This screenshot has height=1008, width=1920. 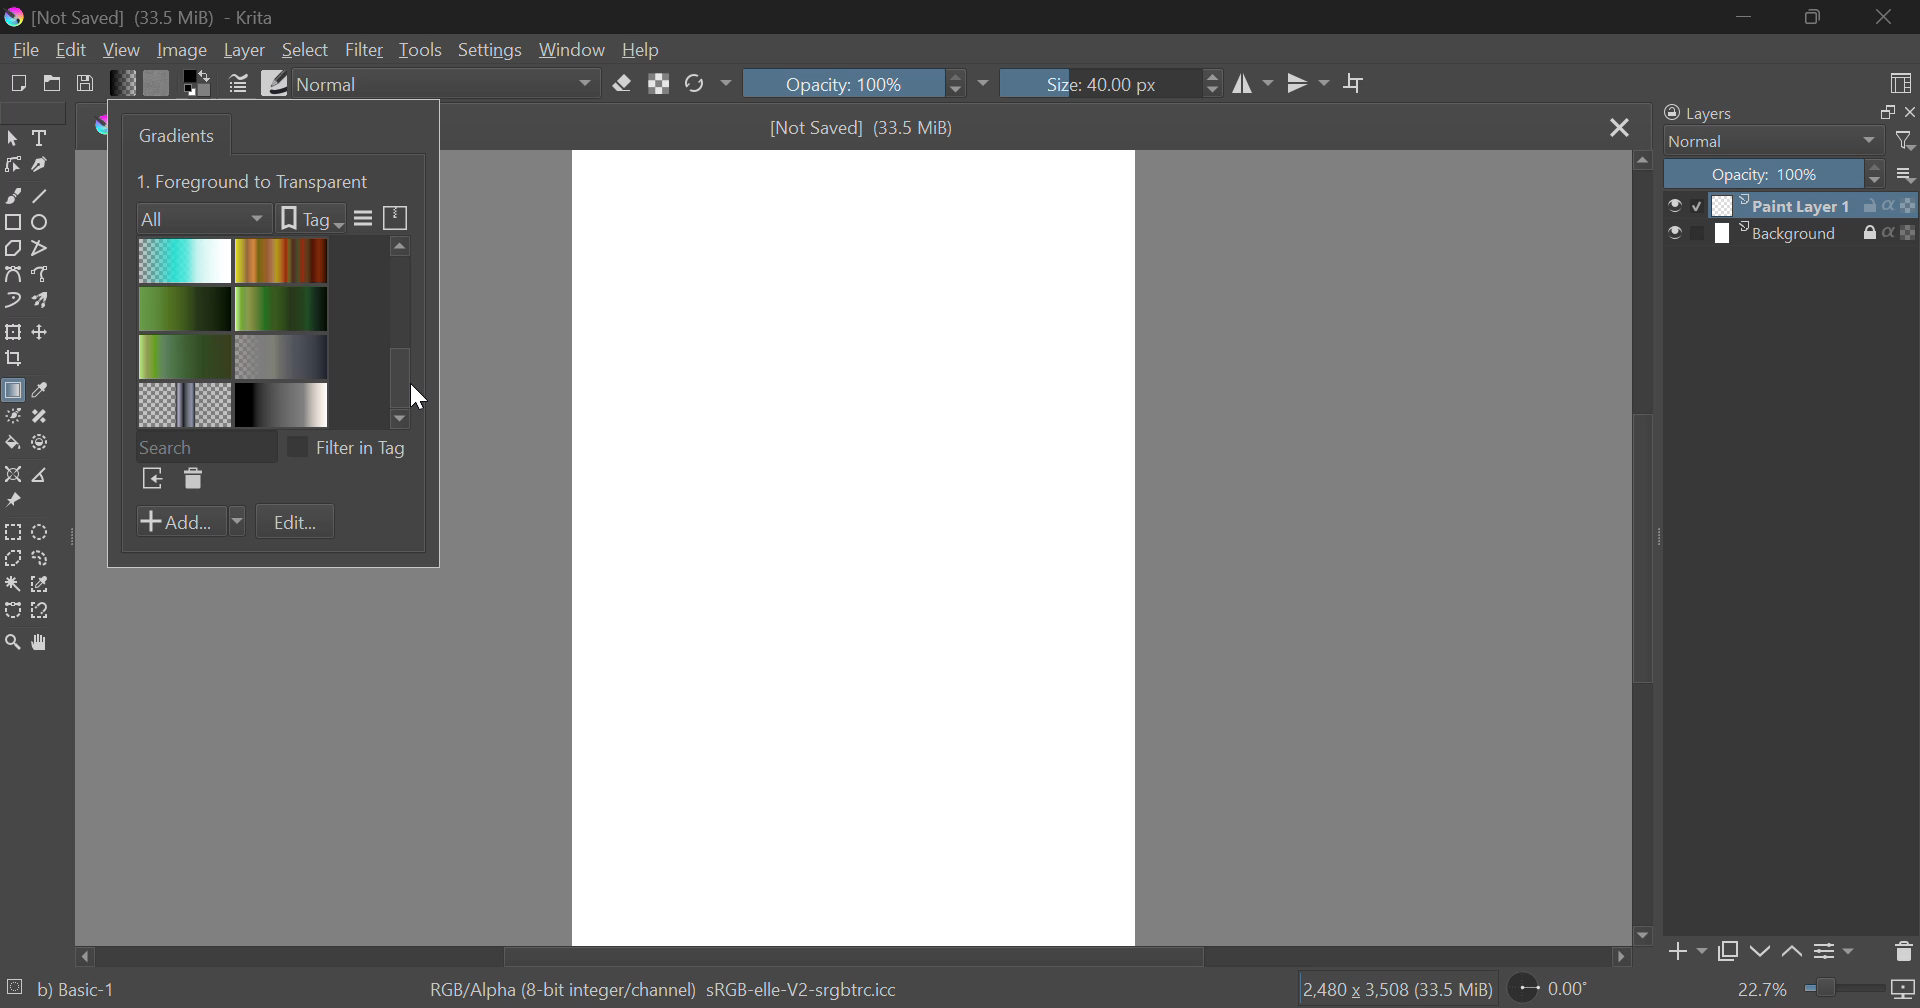 What do you see at coordinates (671, 987) in the screenshot?
I see `RGB/Alpha (8-bit integer/channel) sRGB-elle-V2-srgbtrc.icc` at bounding box center [671, 987].